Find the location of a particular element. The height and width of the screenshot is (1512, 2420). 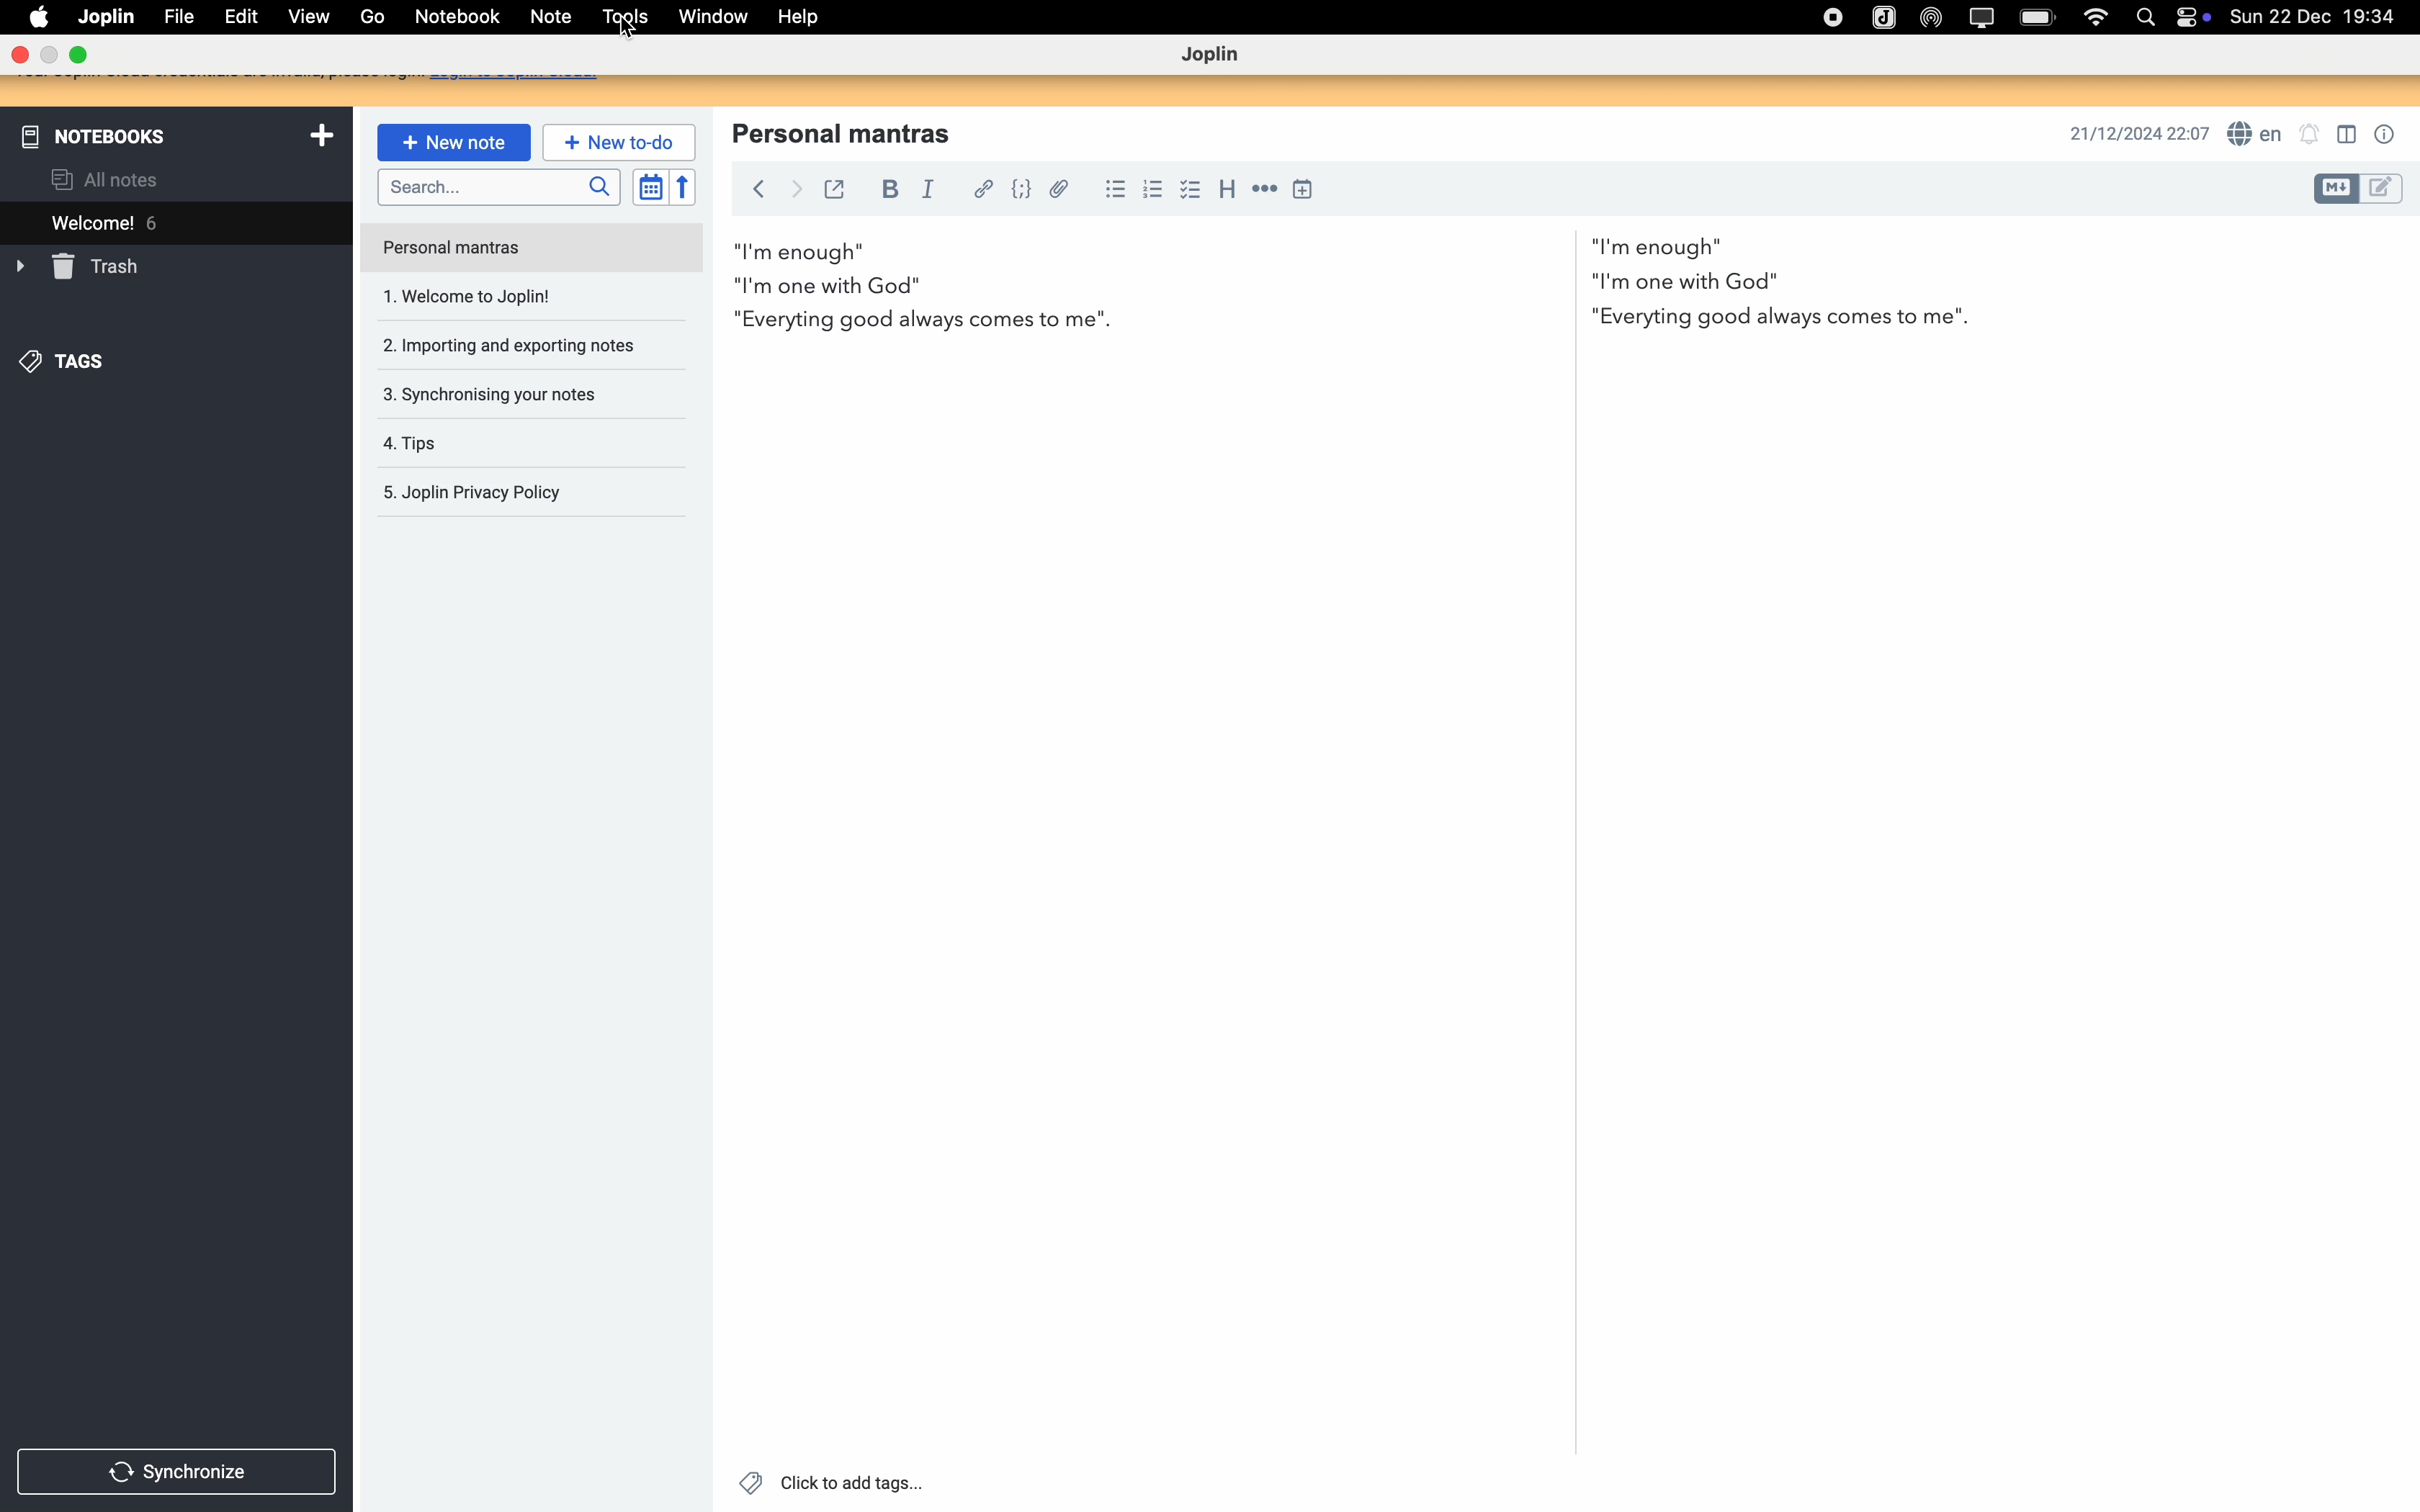

controls is located at coordinates (2193, 18).